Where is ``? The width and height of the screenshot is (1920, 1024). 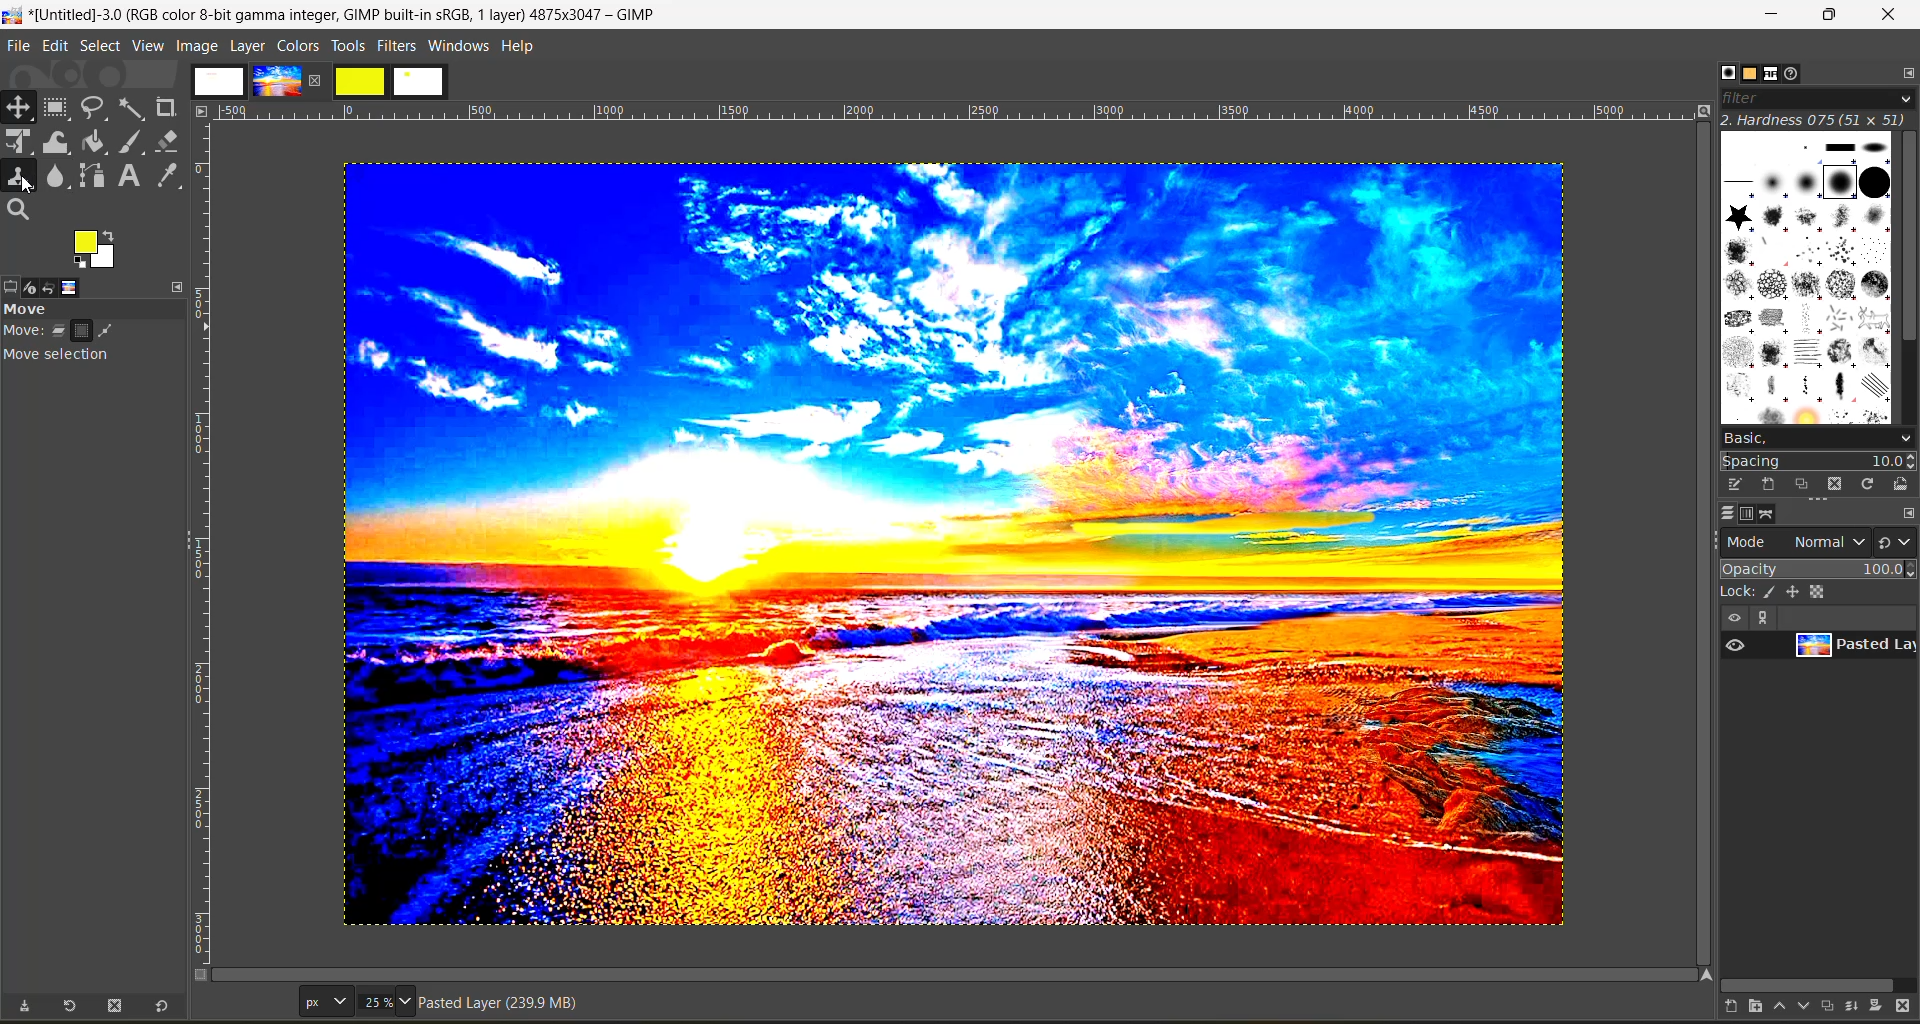  is located at coordinates (1702, 974).